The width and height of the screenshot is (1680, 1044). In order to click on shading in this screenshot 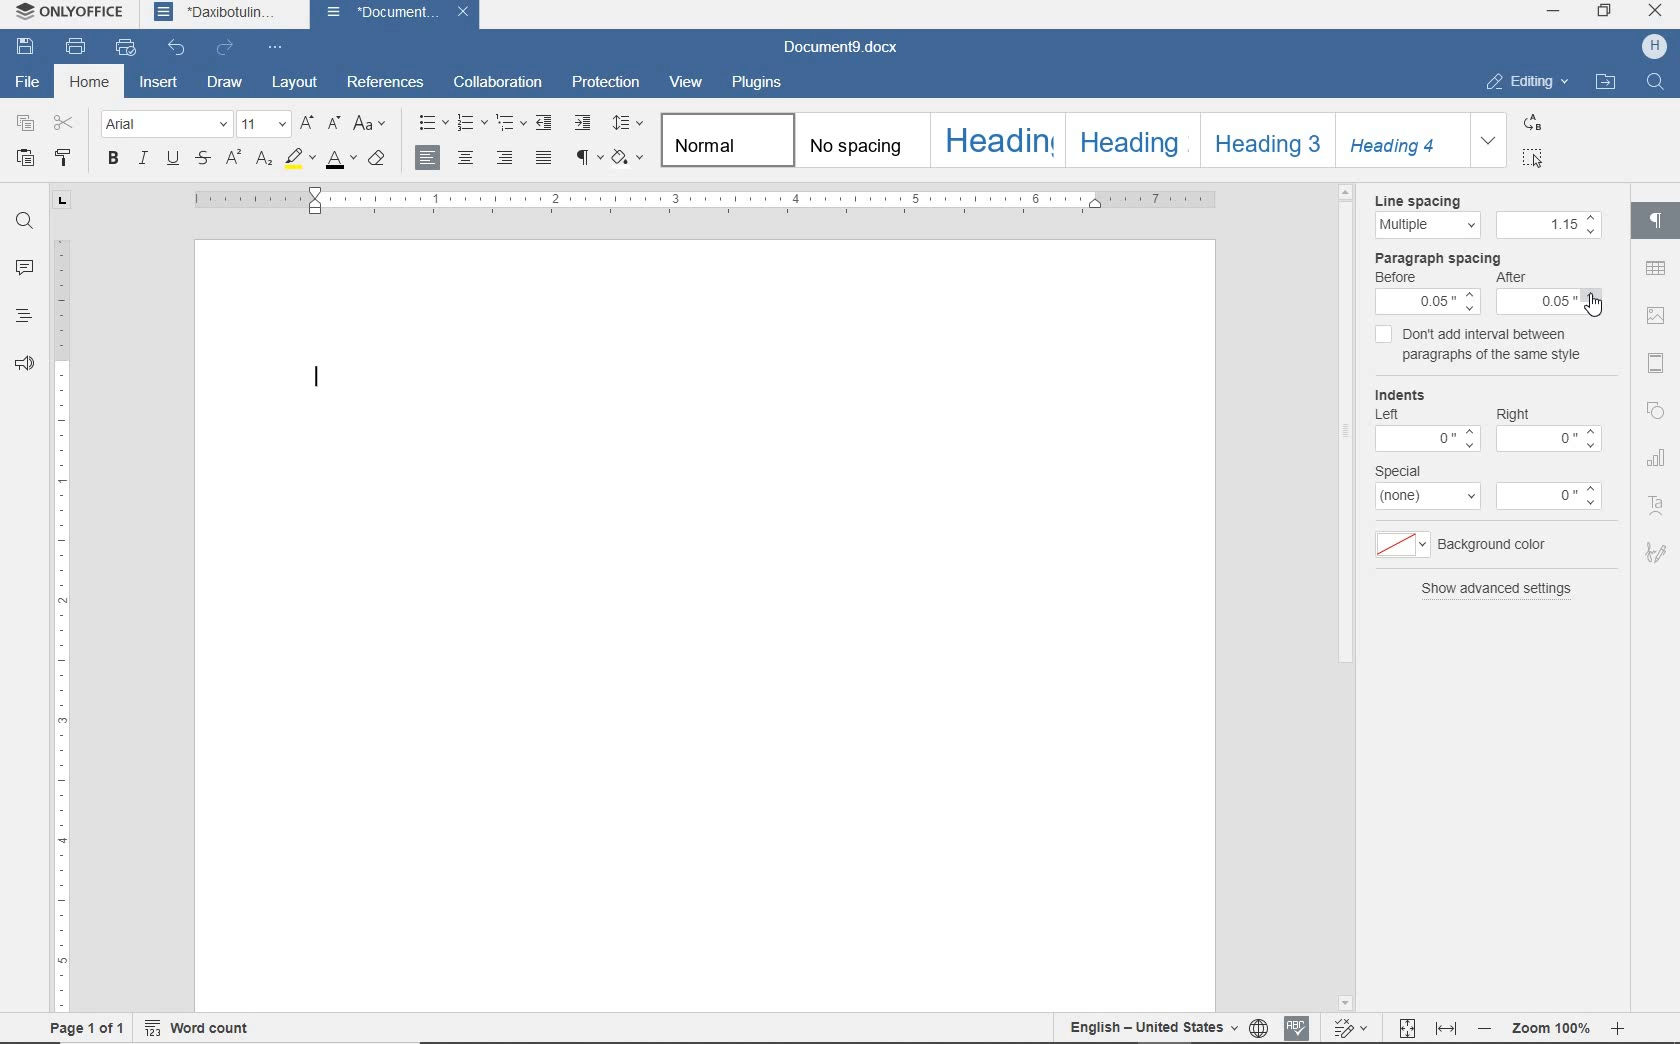, I will do `click(629, 160)`.